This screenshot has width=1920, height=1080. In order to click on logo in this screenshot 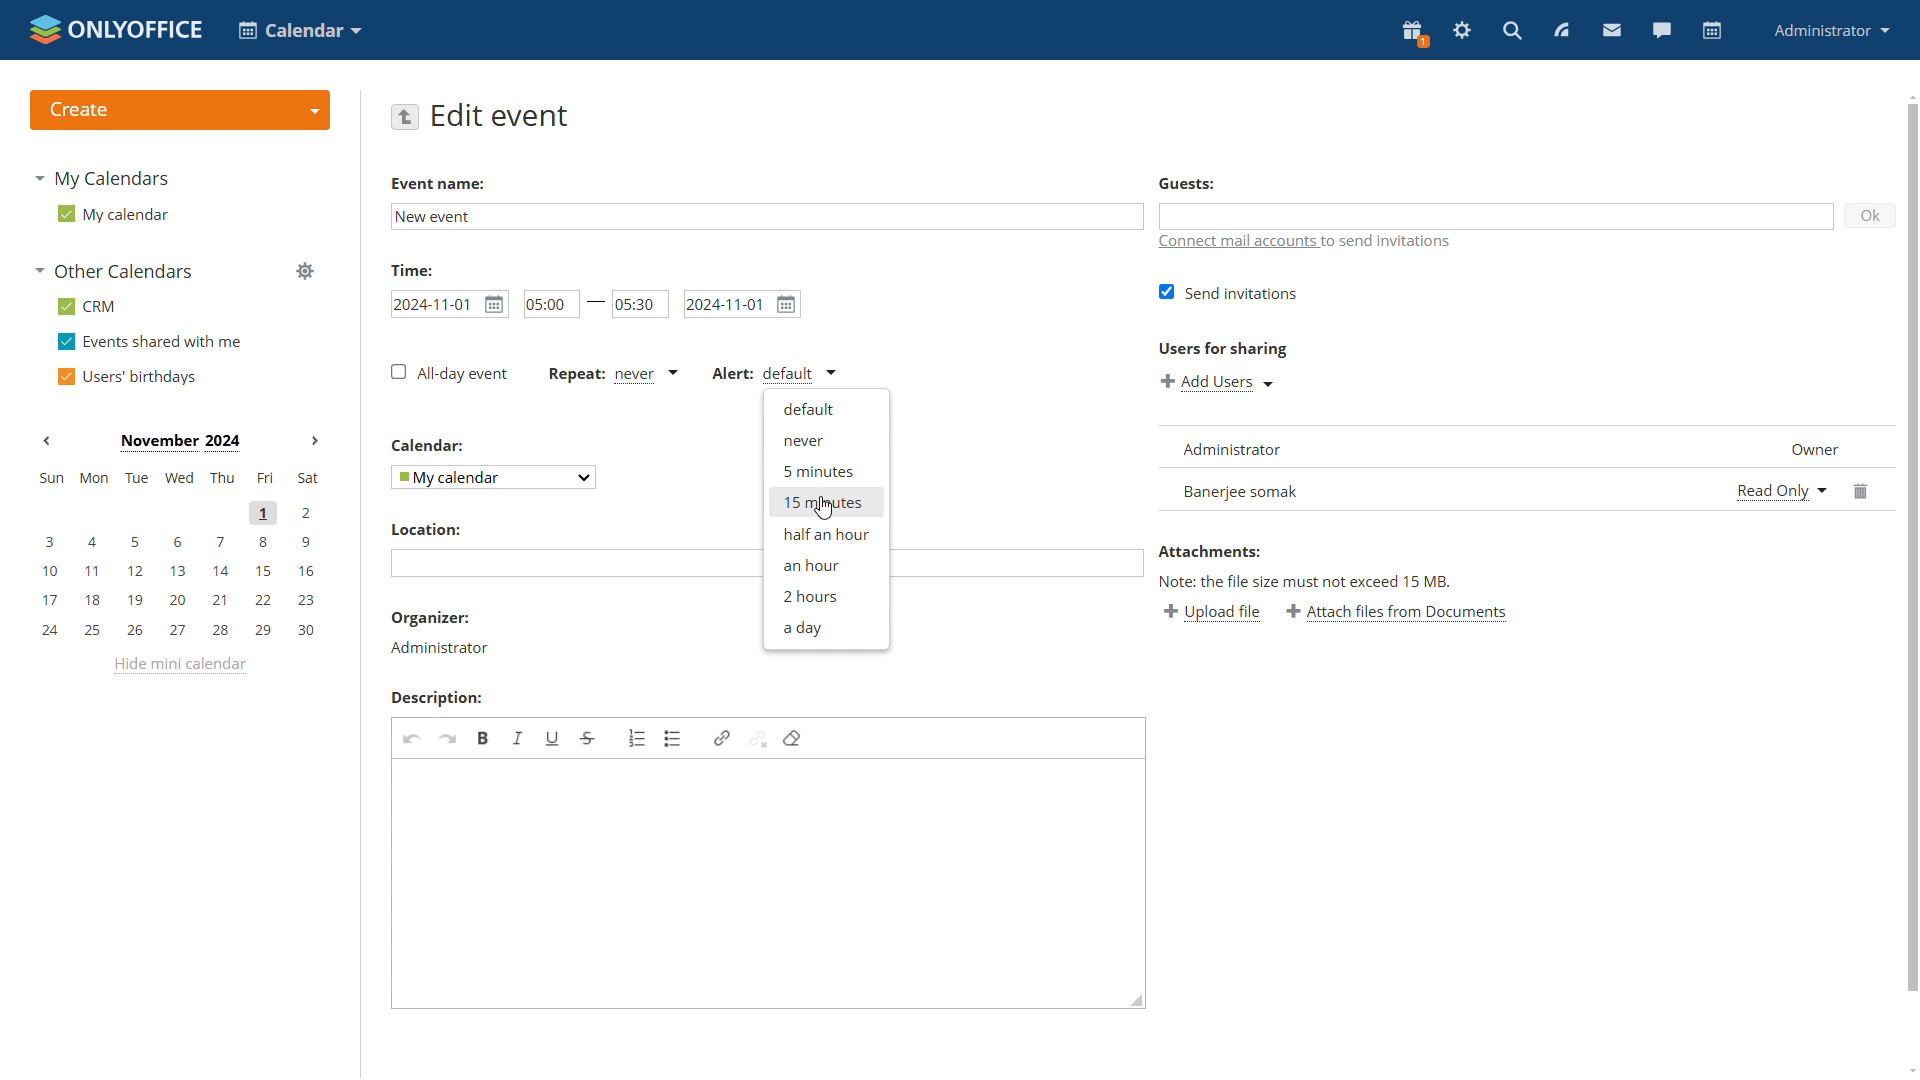, I will do `click(117, 30)`.